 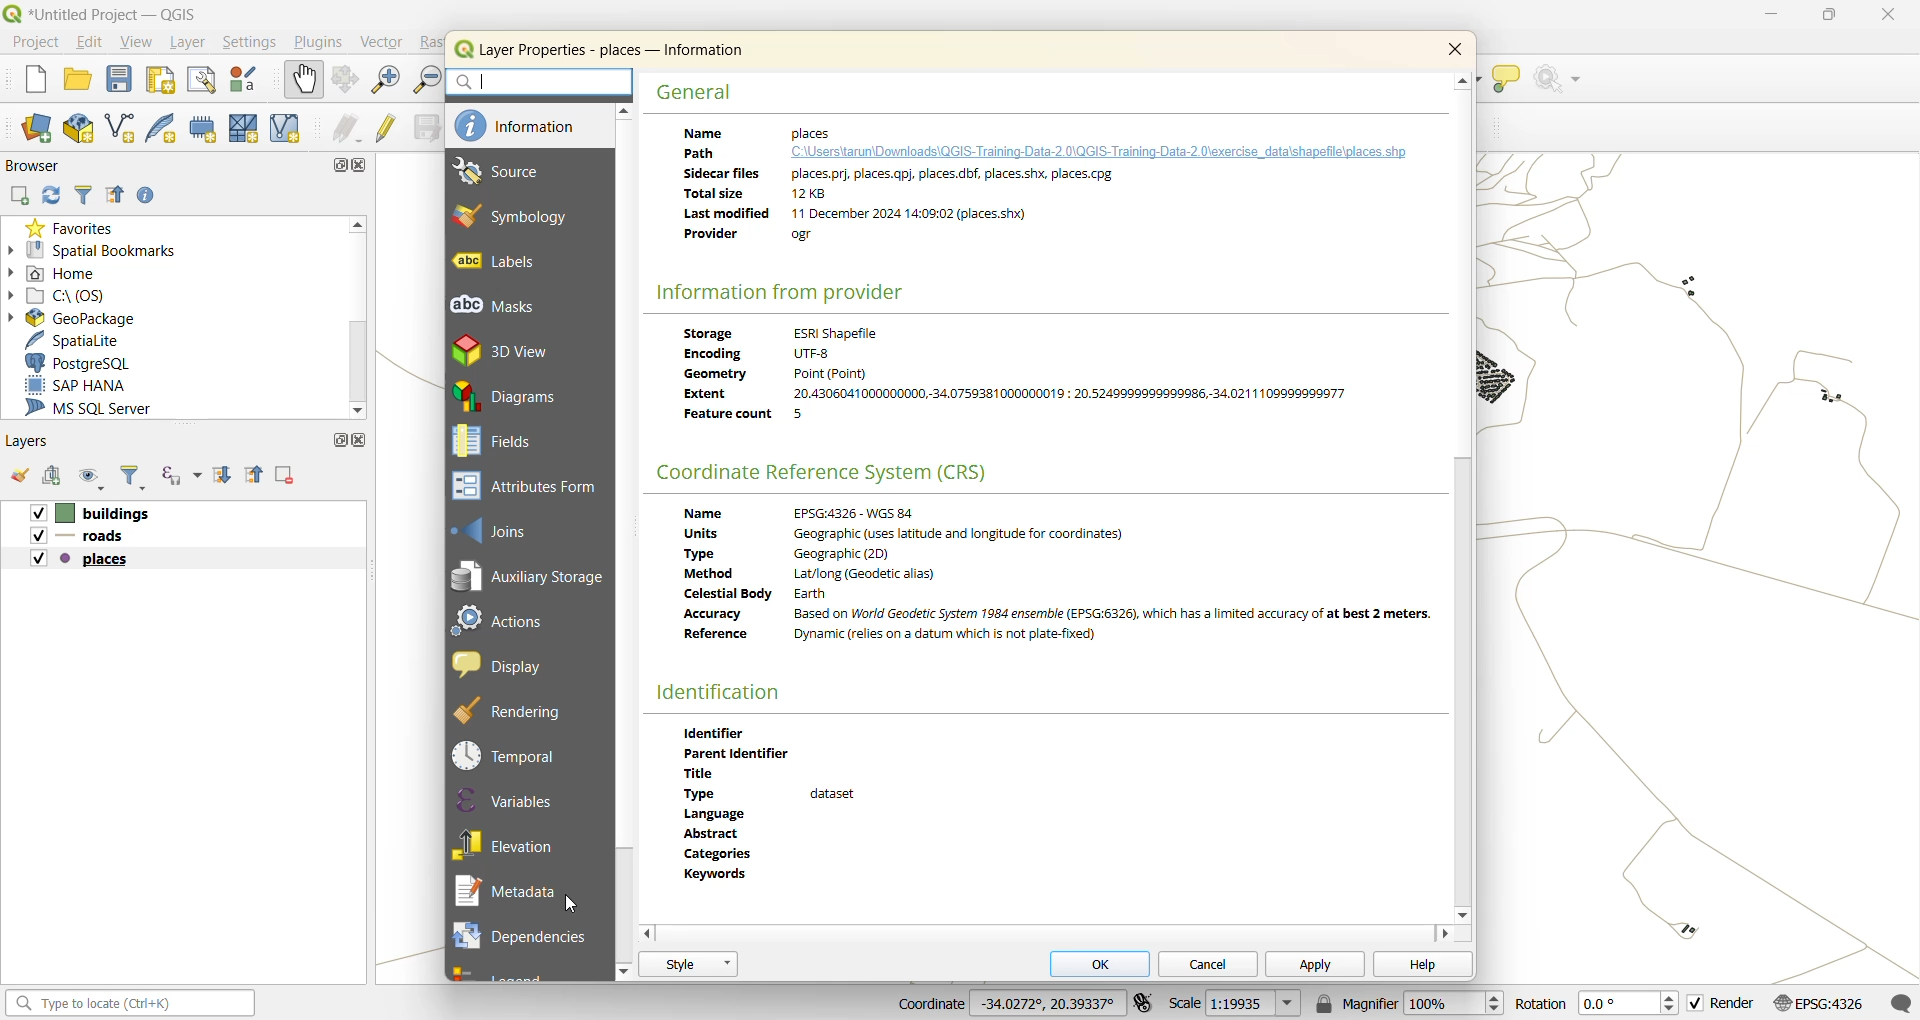 I want to click on scroll bar, so click(x=357, y=361).